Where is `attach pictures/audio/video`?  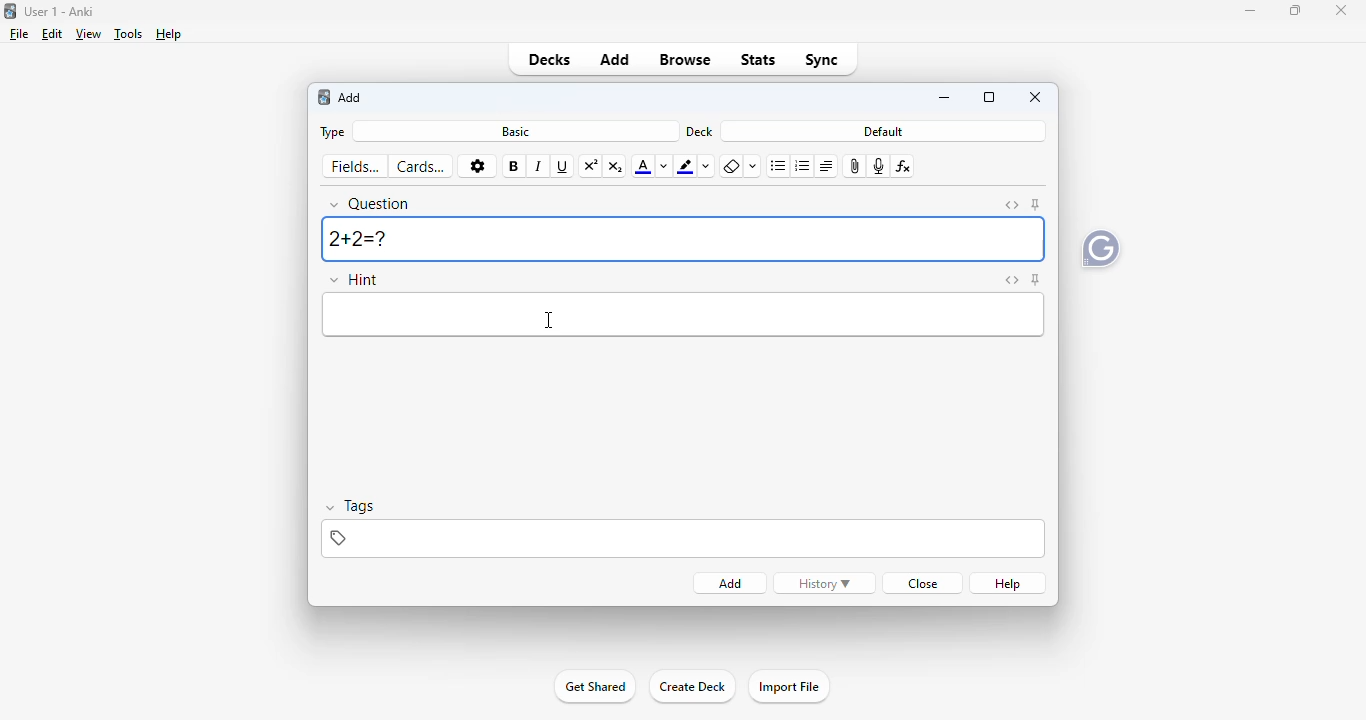 attach pictures/audio/video is located at coordinates (855, 166).